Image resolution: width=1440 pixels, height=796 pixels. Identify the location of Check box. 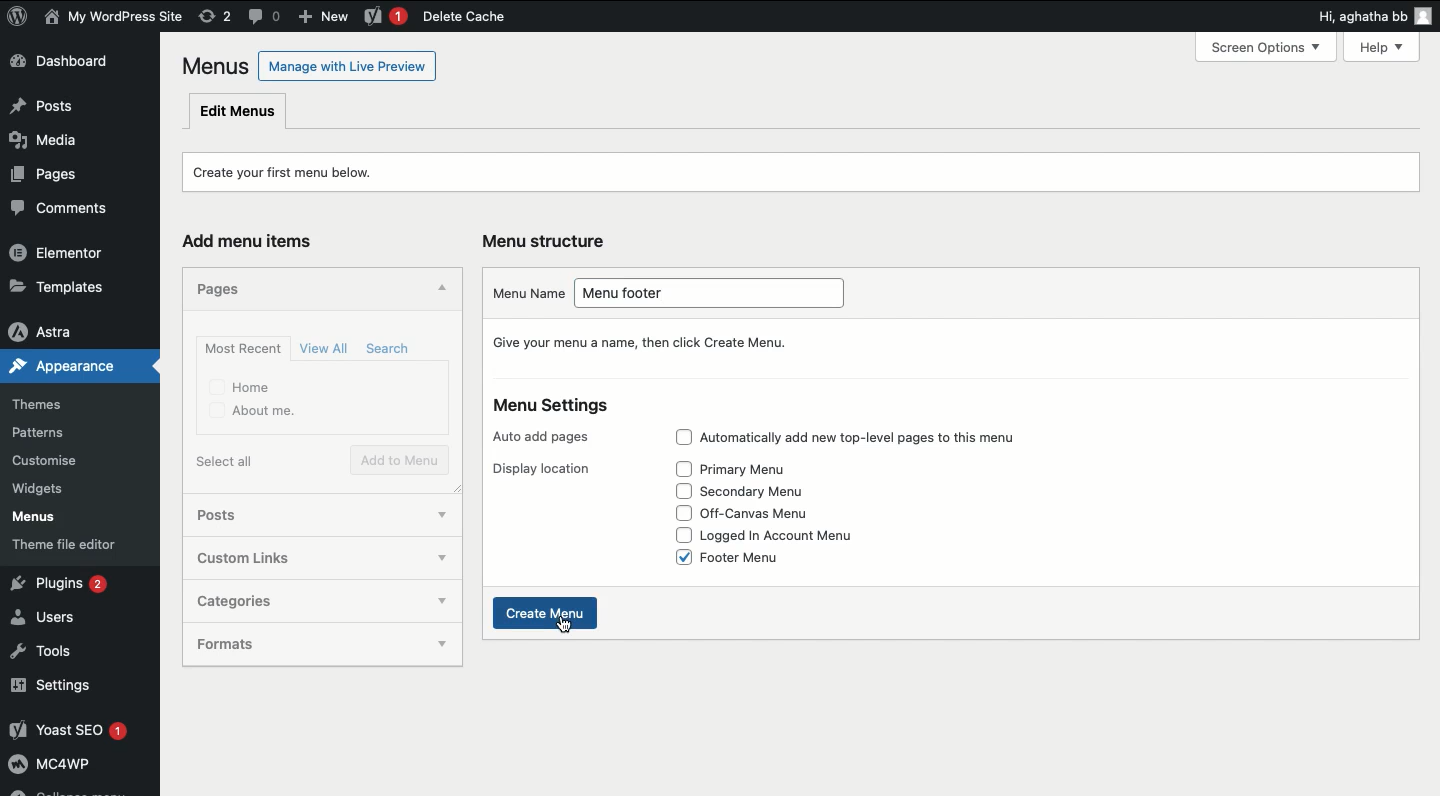
(677, 469).